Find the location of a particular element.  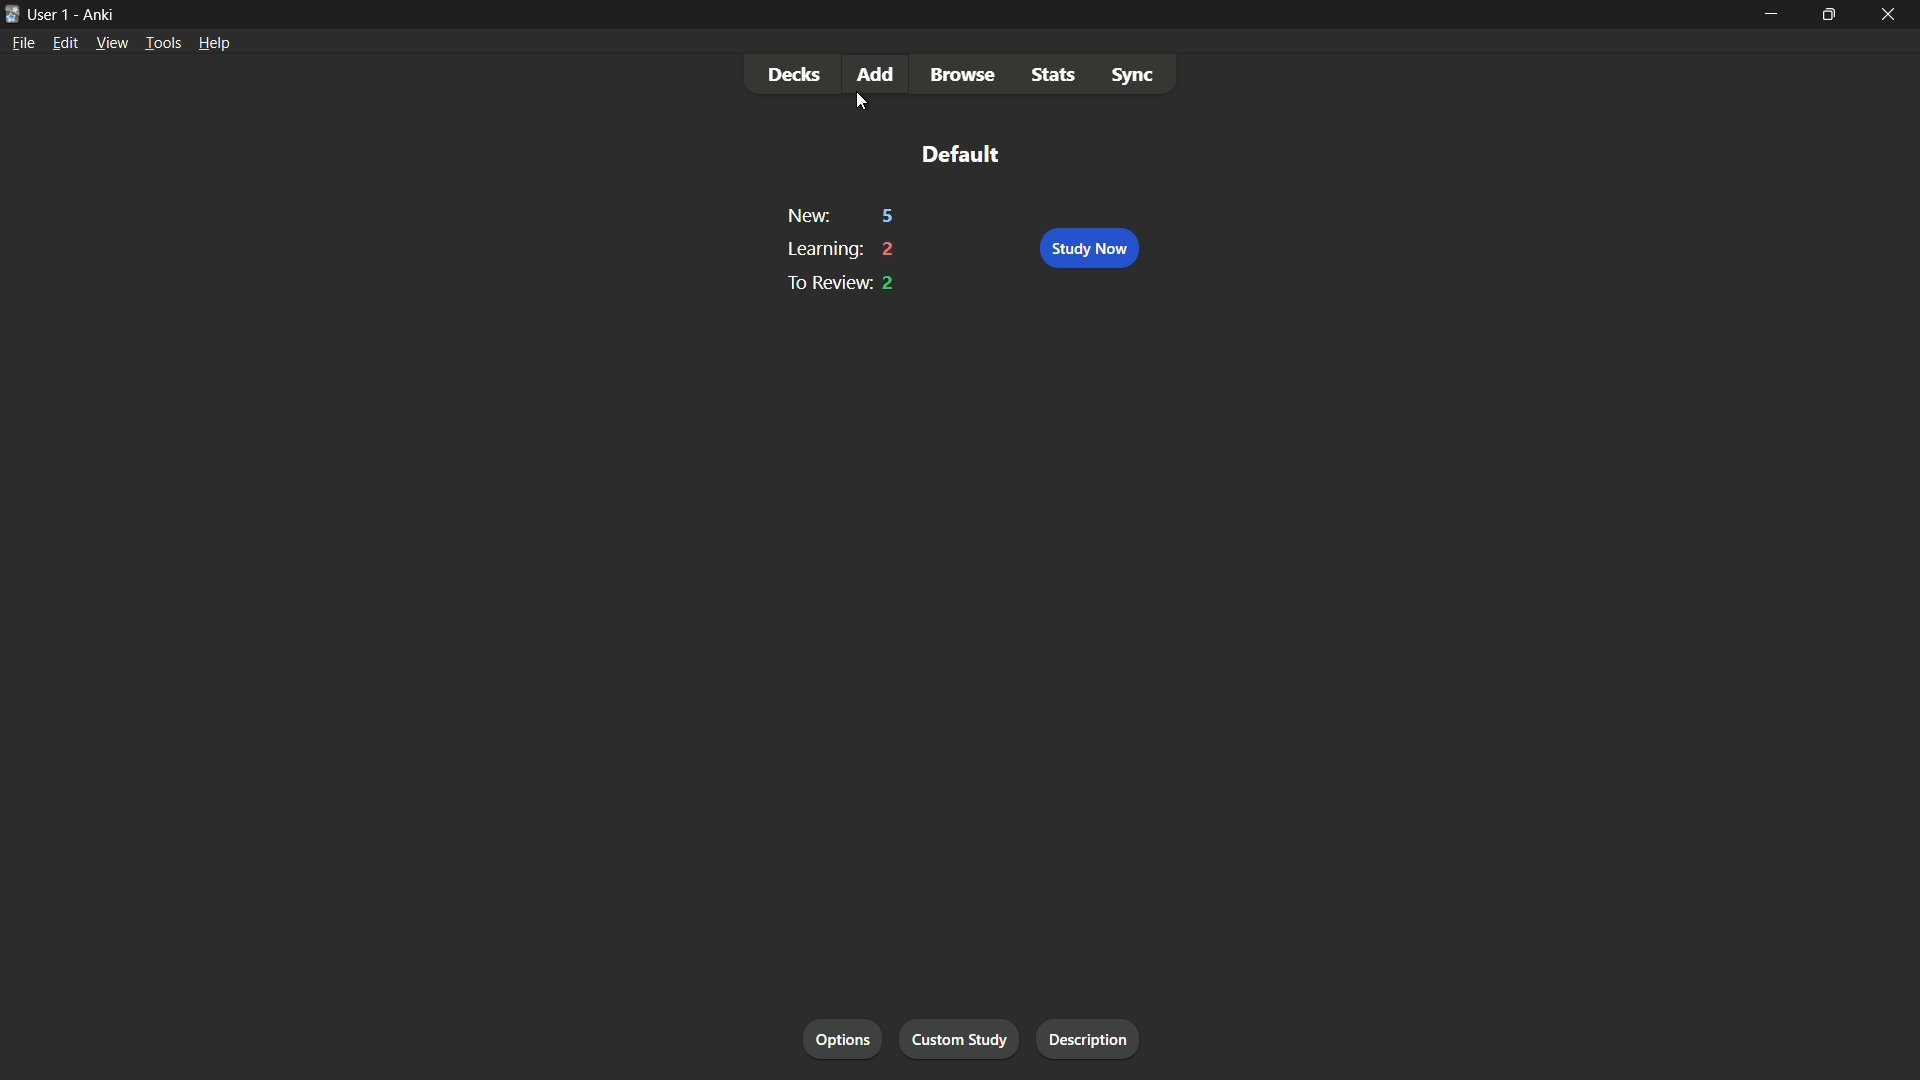

tools menu is located at coordinates (163, 44).